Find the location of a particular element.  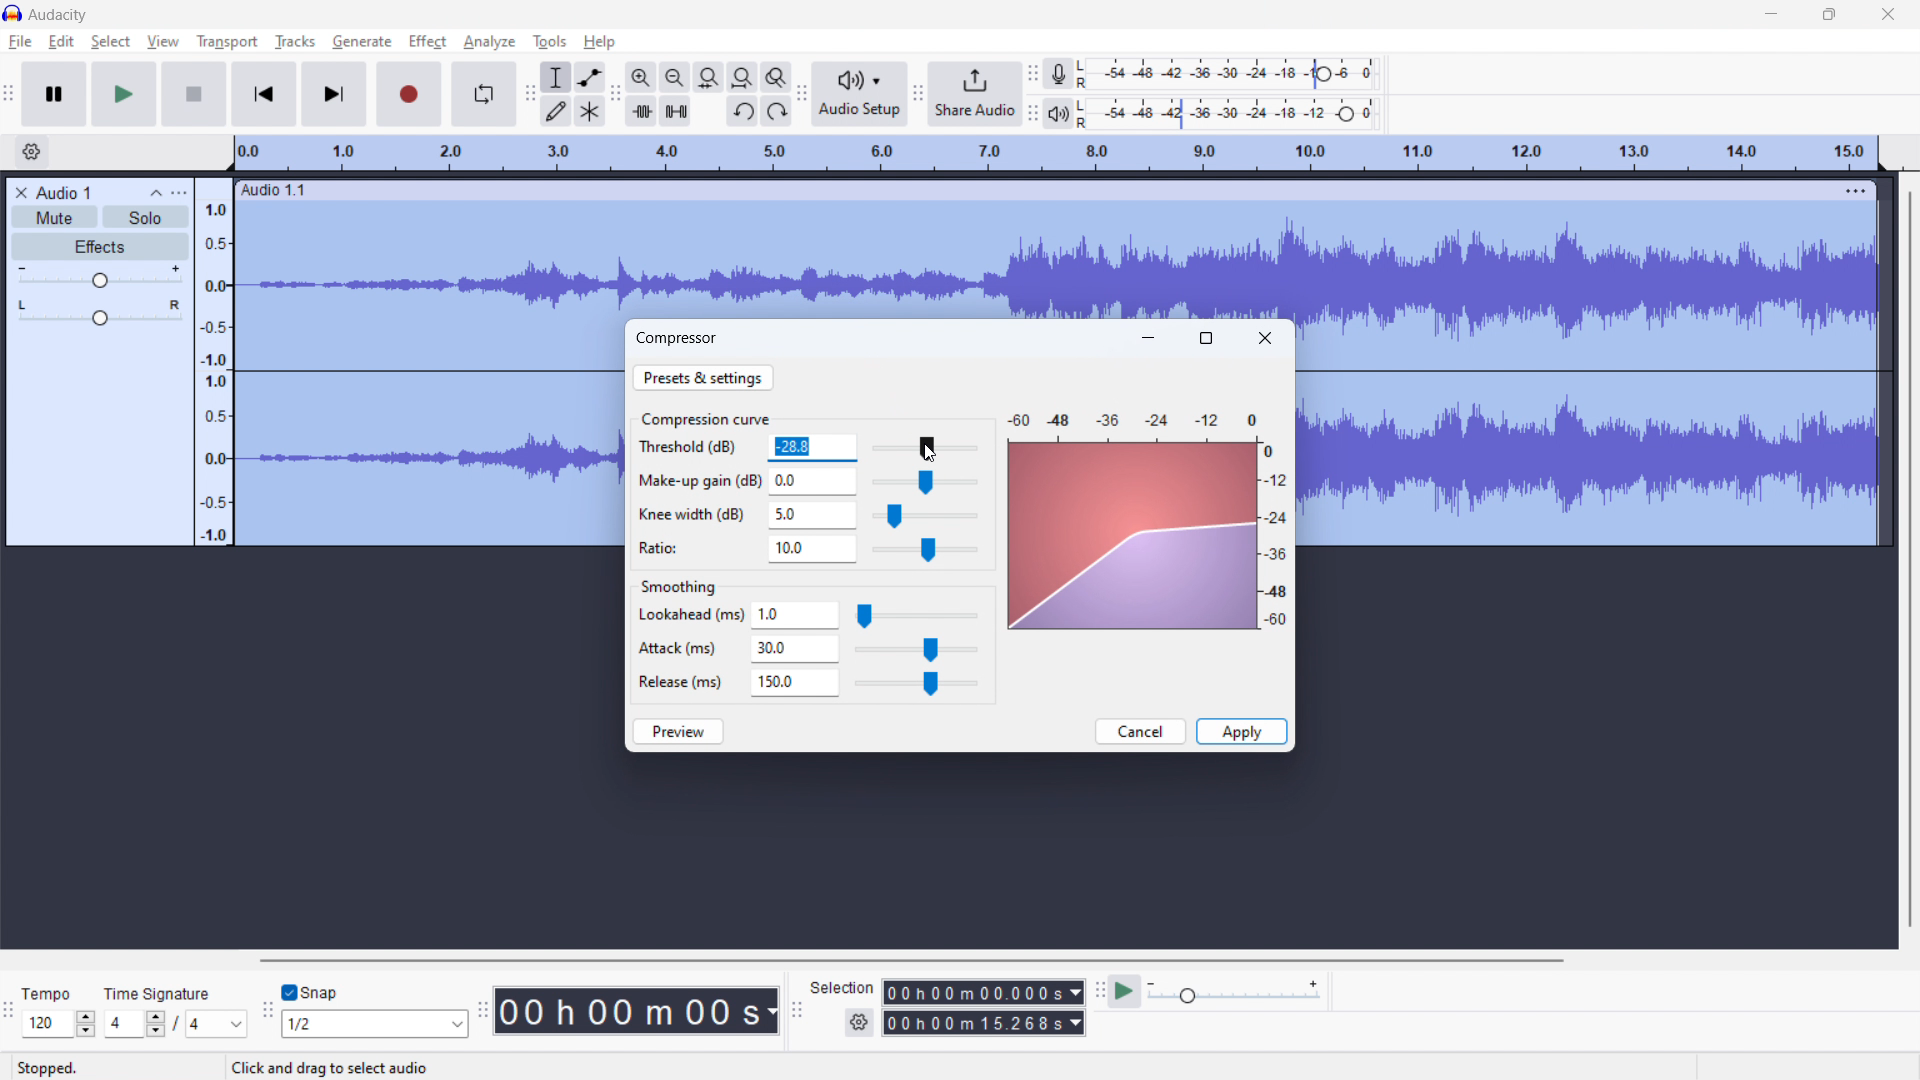

draw tool is located at coordinates (557, 112).